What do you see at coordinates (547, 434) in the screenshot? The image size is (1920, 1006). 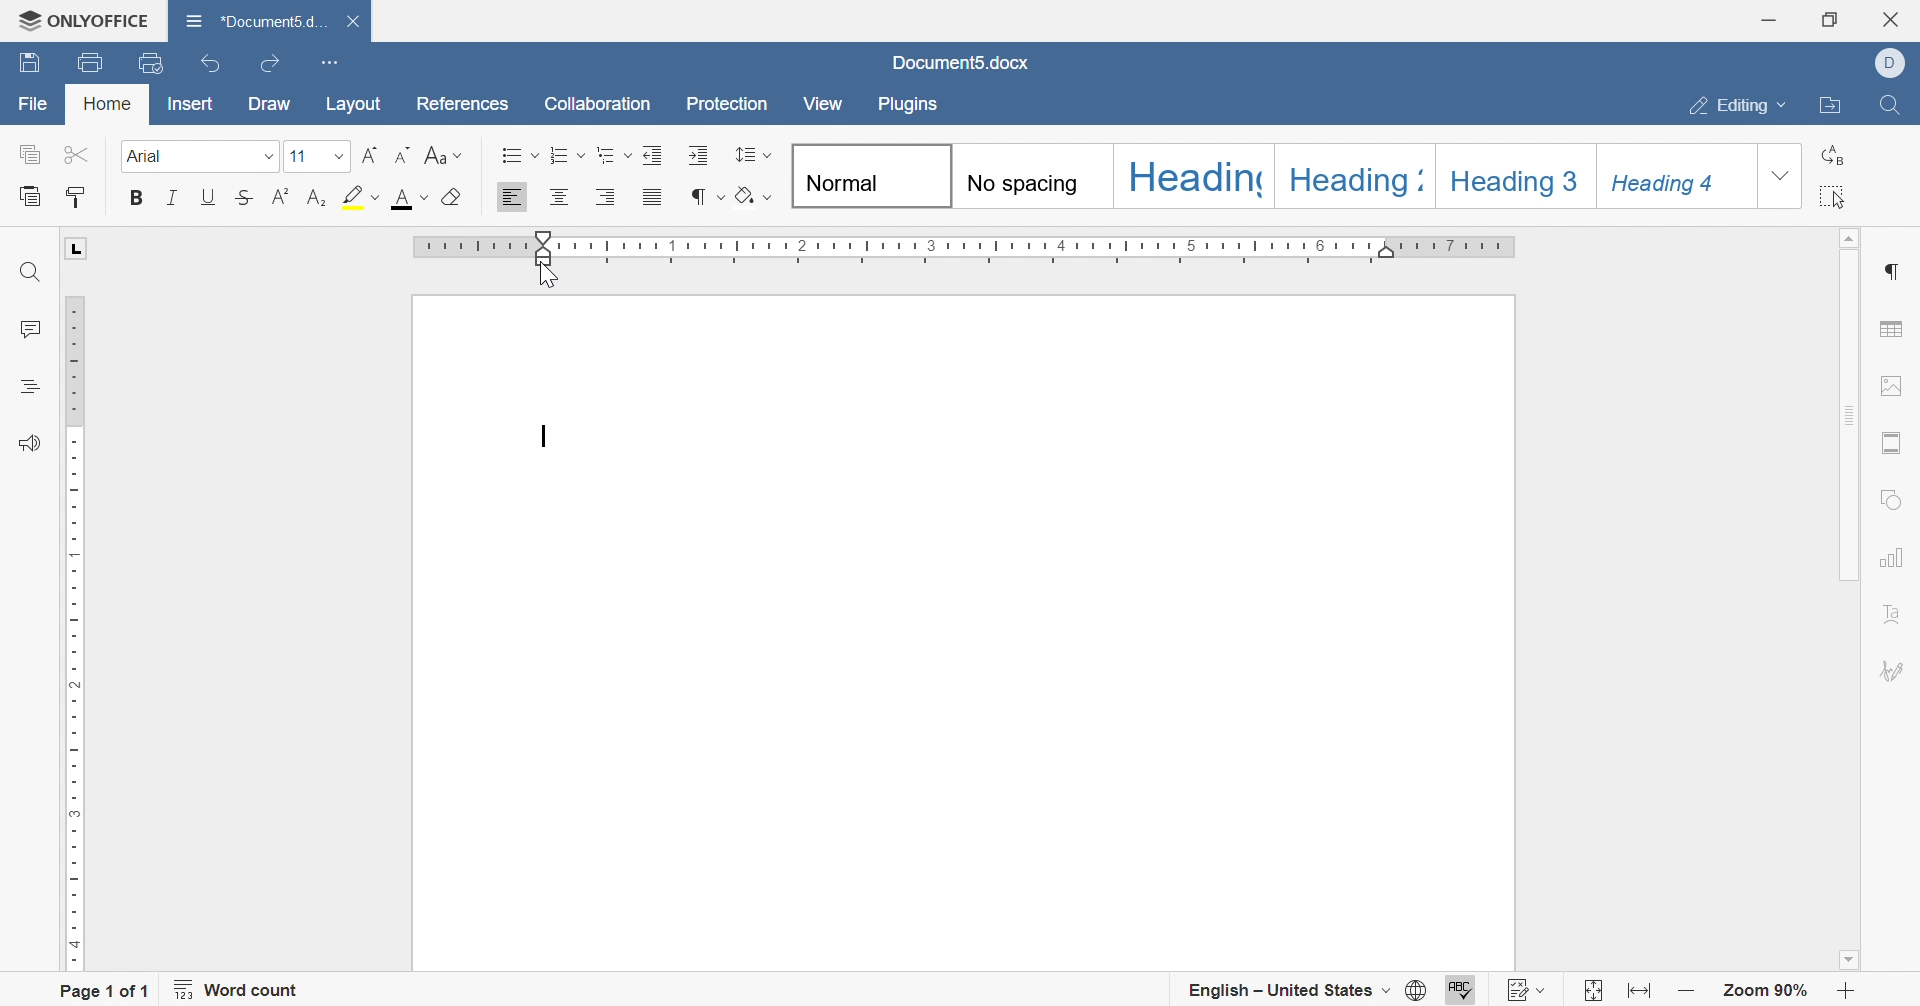 I see `Text Editor` at bounding box center [547, 434].